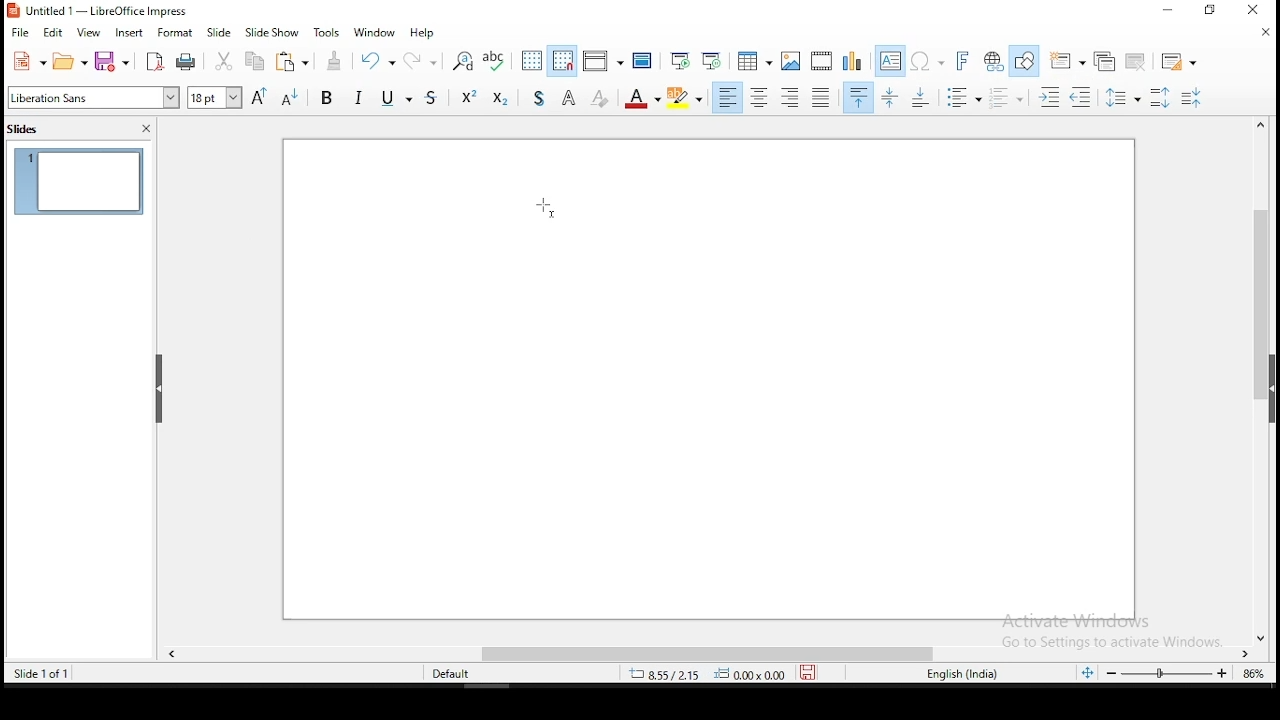 The height and width of the screenshot is (720, 1280). I want to click on close panel, so click(147, 128).